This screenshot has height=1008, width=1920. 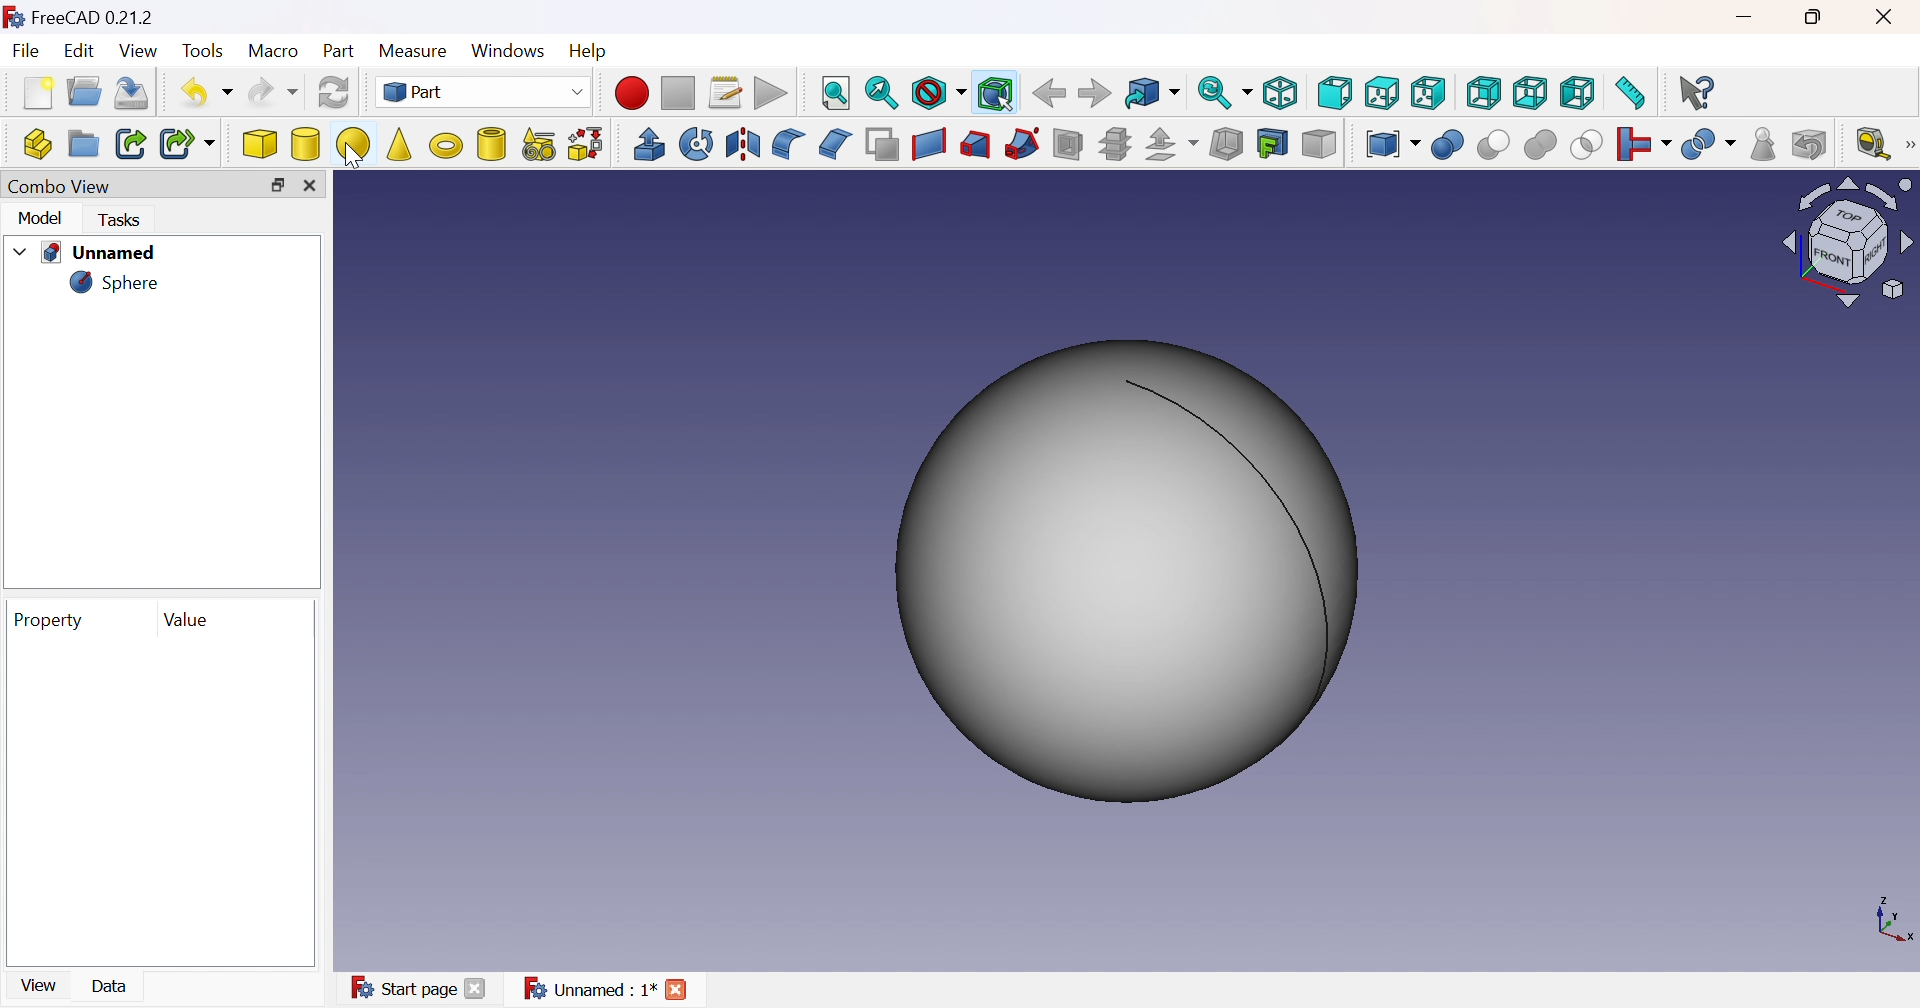 I want to click on Draw style, so click(x=937, y=94).